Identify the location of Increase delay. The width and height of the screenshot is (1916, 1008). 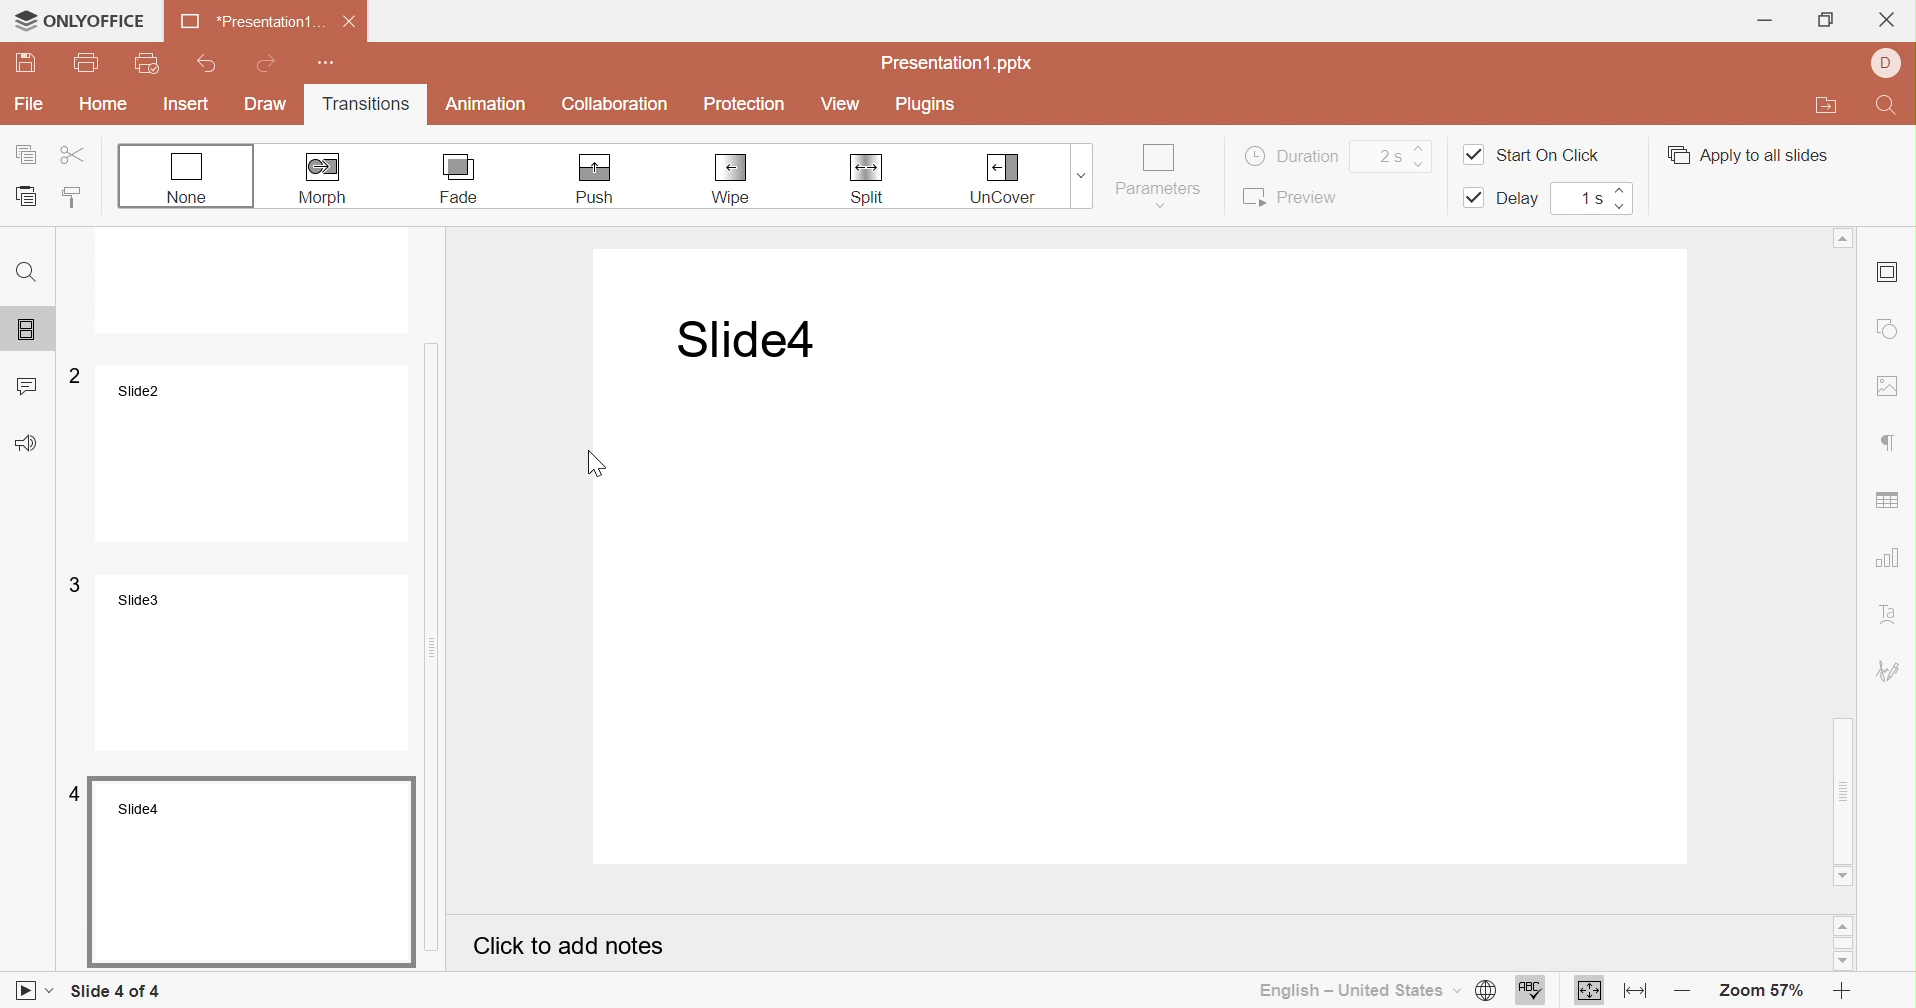
(1621, 189).